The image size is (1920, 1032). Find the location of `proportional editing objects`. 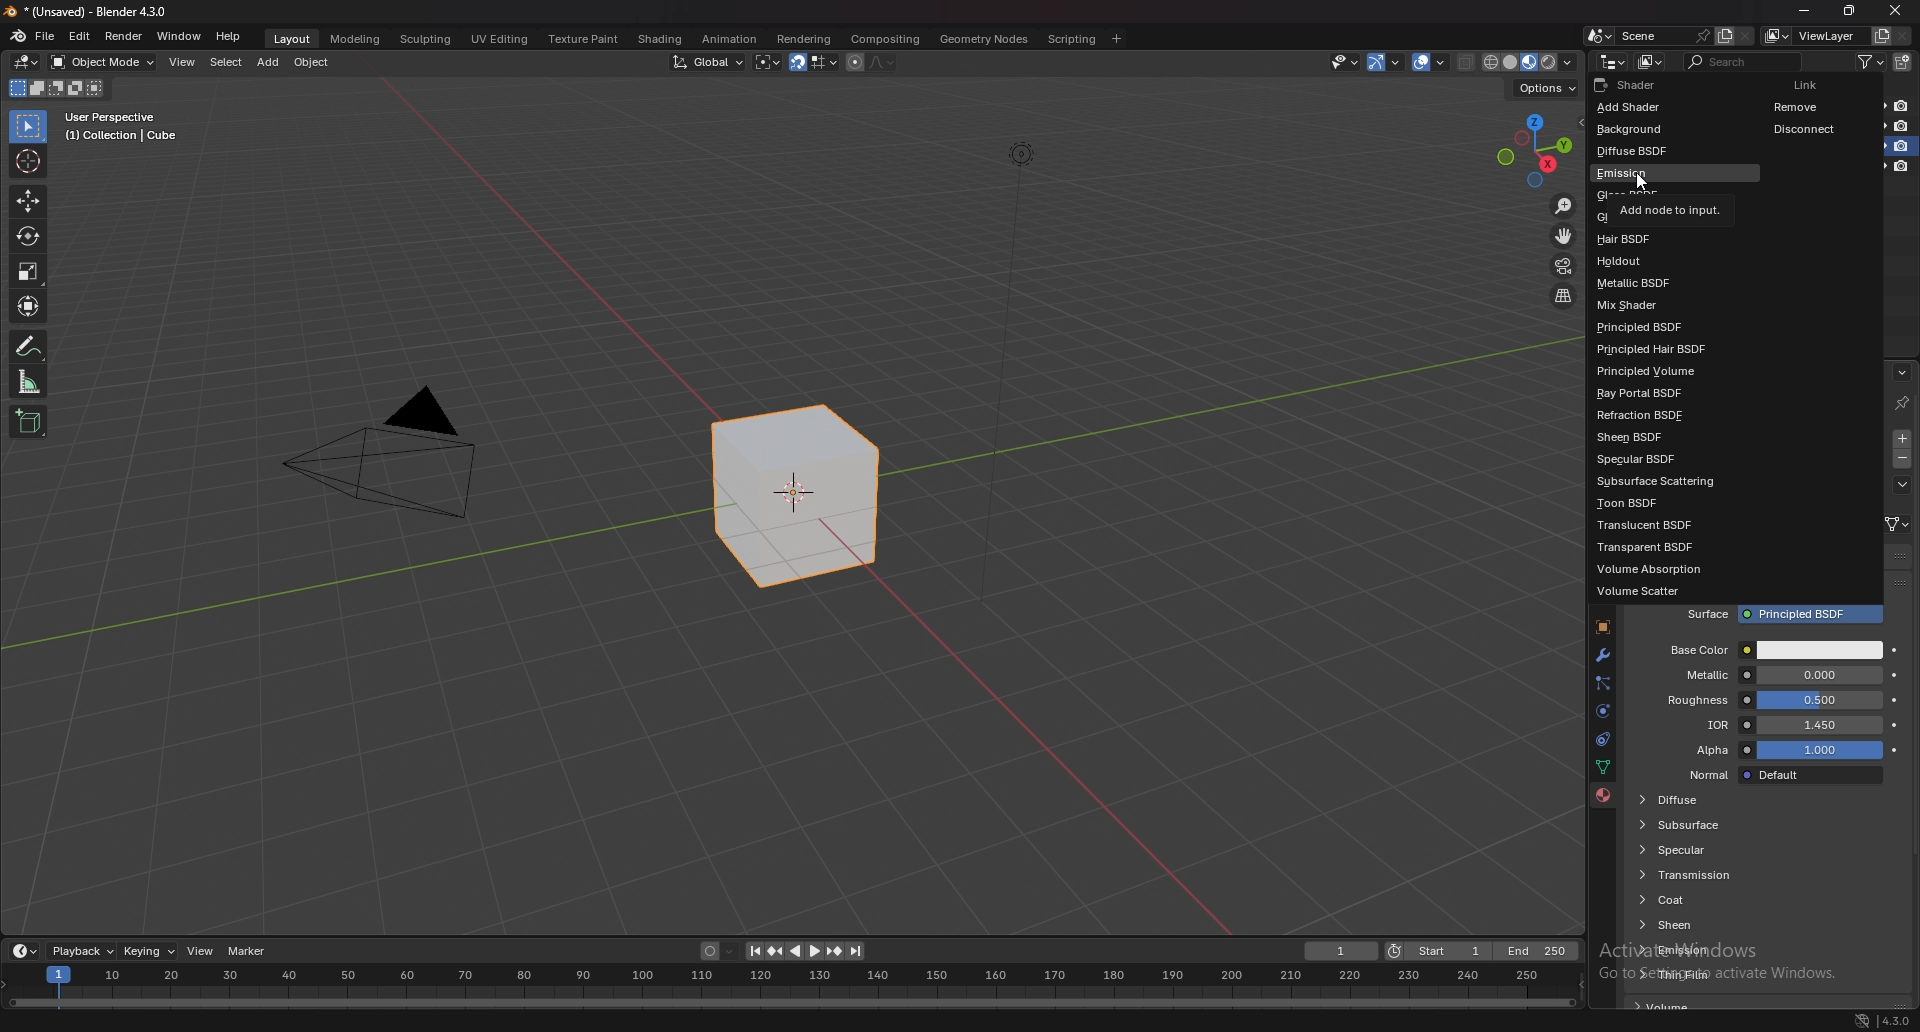

proportional editing objects is located at coordinates (852, 62).